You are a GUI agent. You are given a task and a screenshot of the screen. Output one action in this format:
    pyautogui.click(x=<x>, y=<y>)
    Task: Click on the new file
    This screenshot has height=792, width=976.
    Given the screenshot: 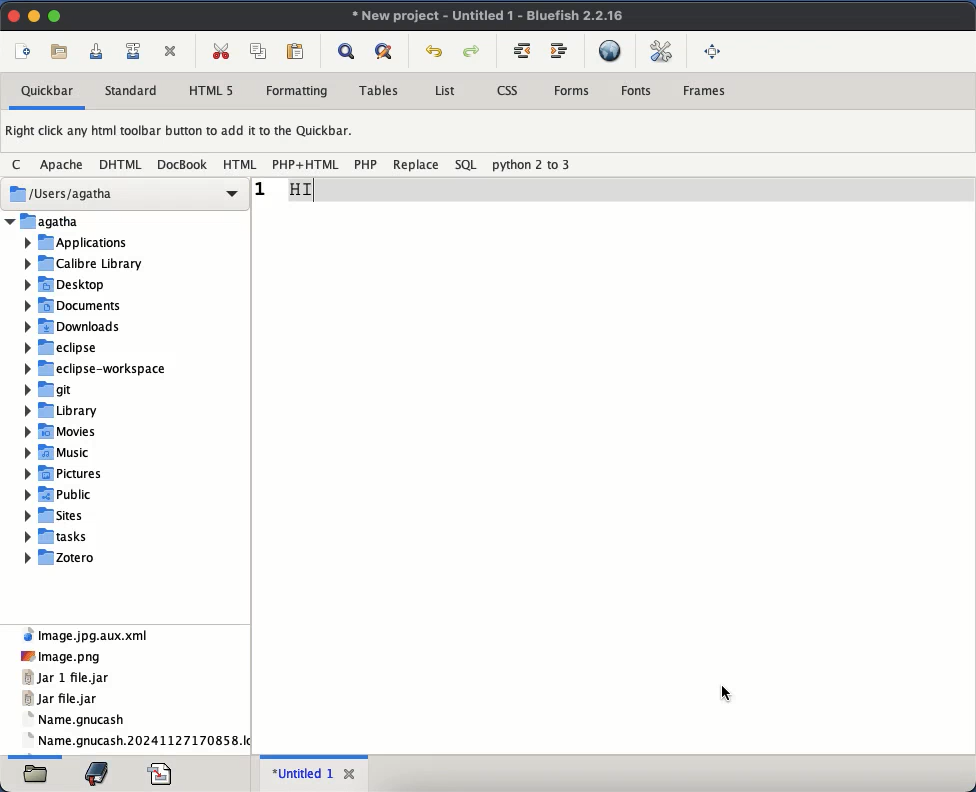 What is the action you would take?
    pyautogui.click(x=26, y=50)
    